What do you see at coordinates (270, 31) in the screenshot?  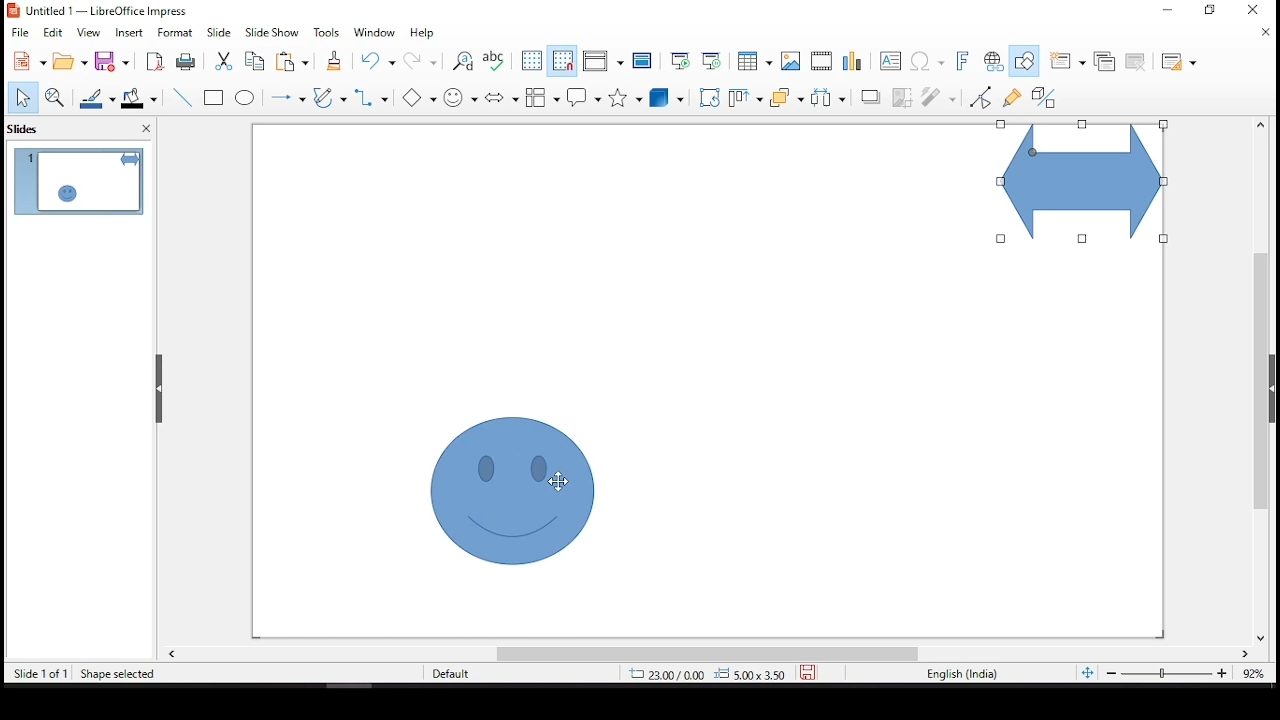 I see `slide show` at bounding box center [270, 31].